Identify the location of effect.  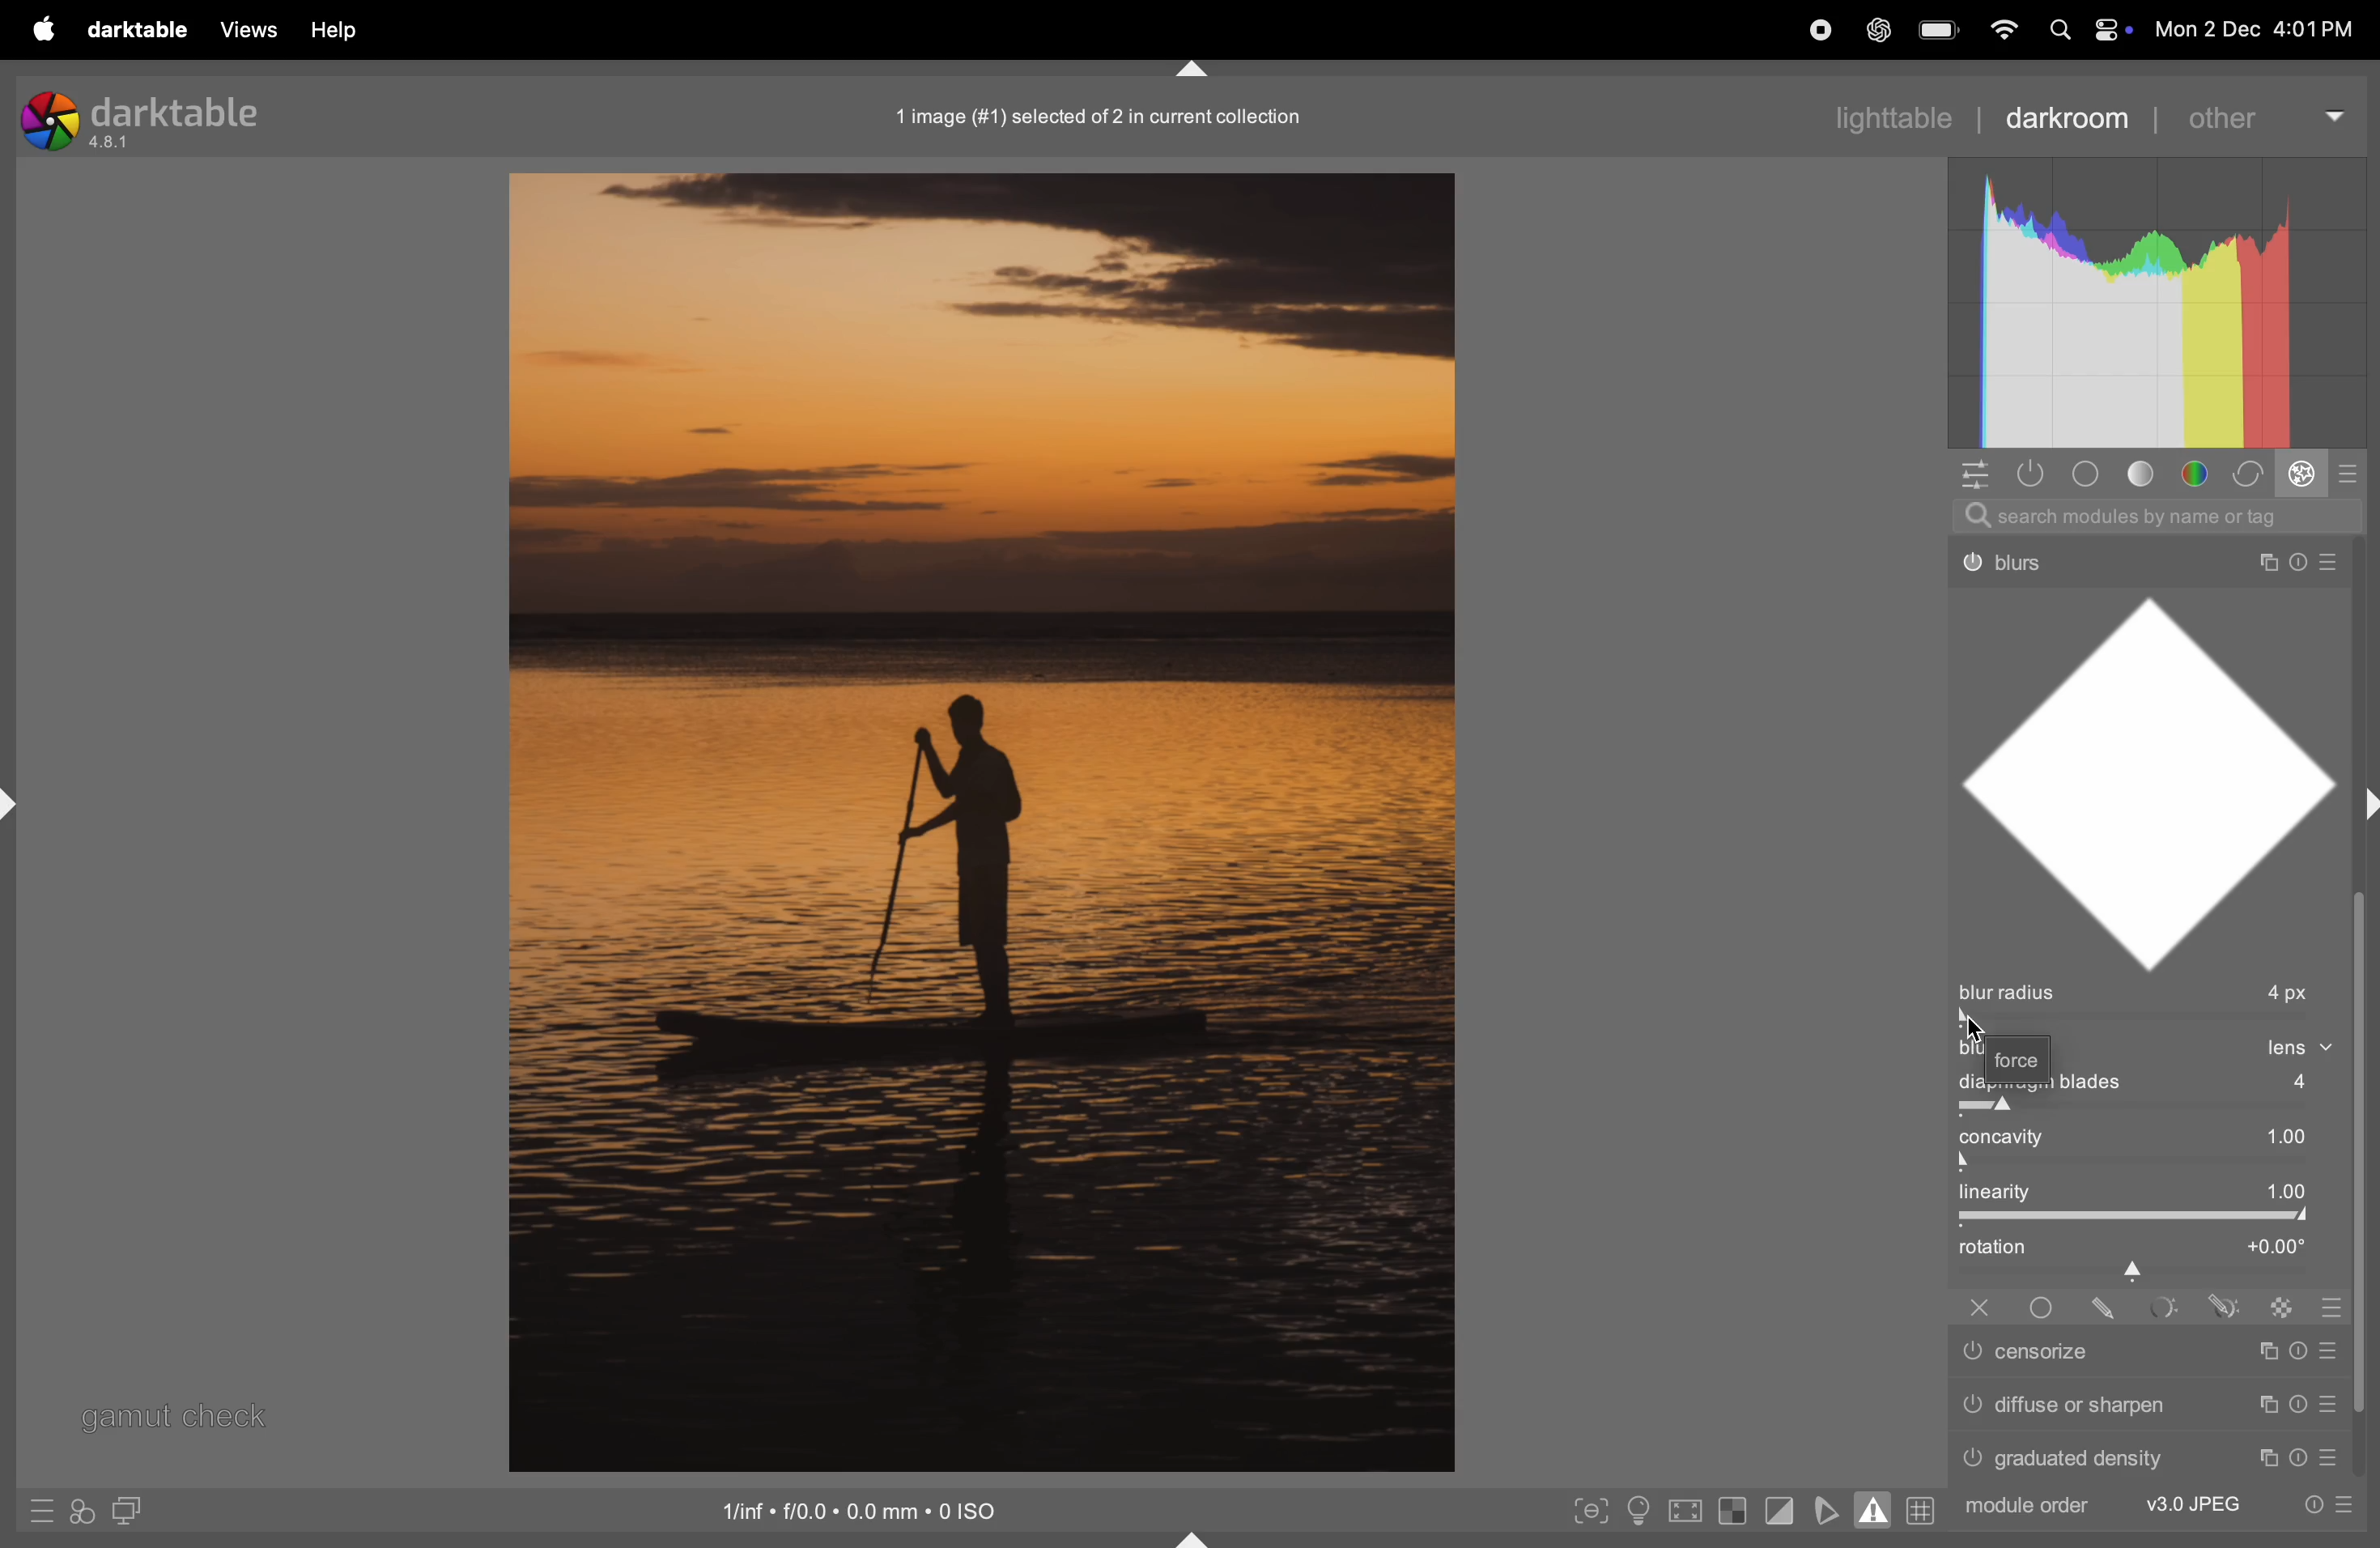
(2306, 474).